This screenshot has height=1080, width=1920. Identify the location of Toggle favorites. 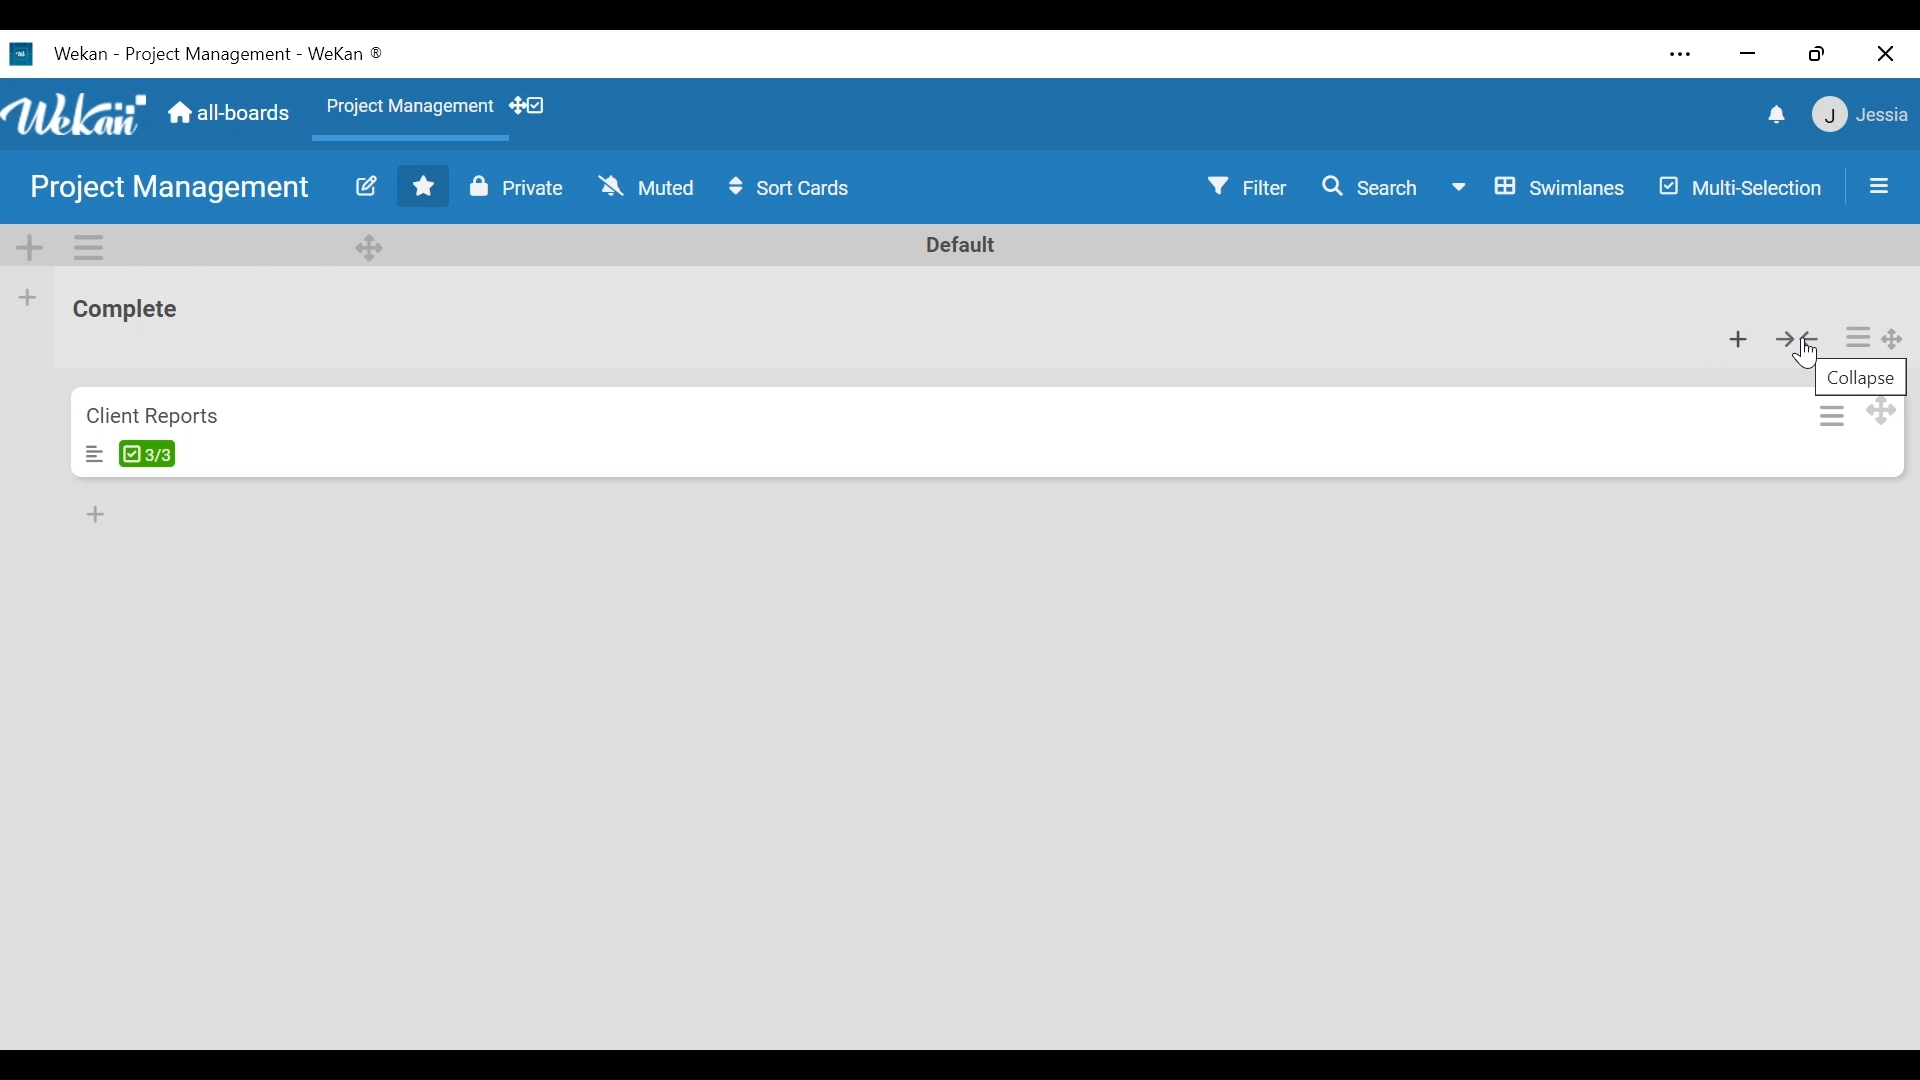
(425, 186).